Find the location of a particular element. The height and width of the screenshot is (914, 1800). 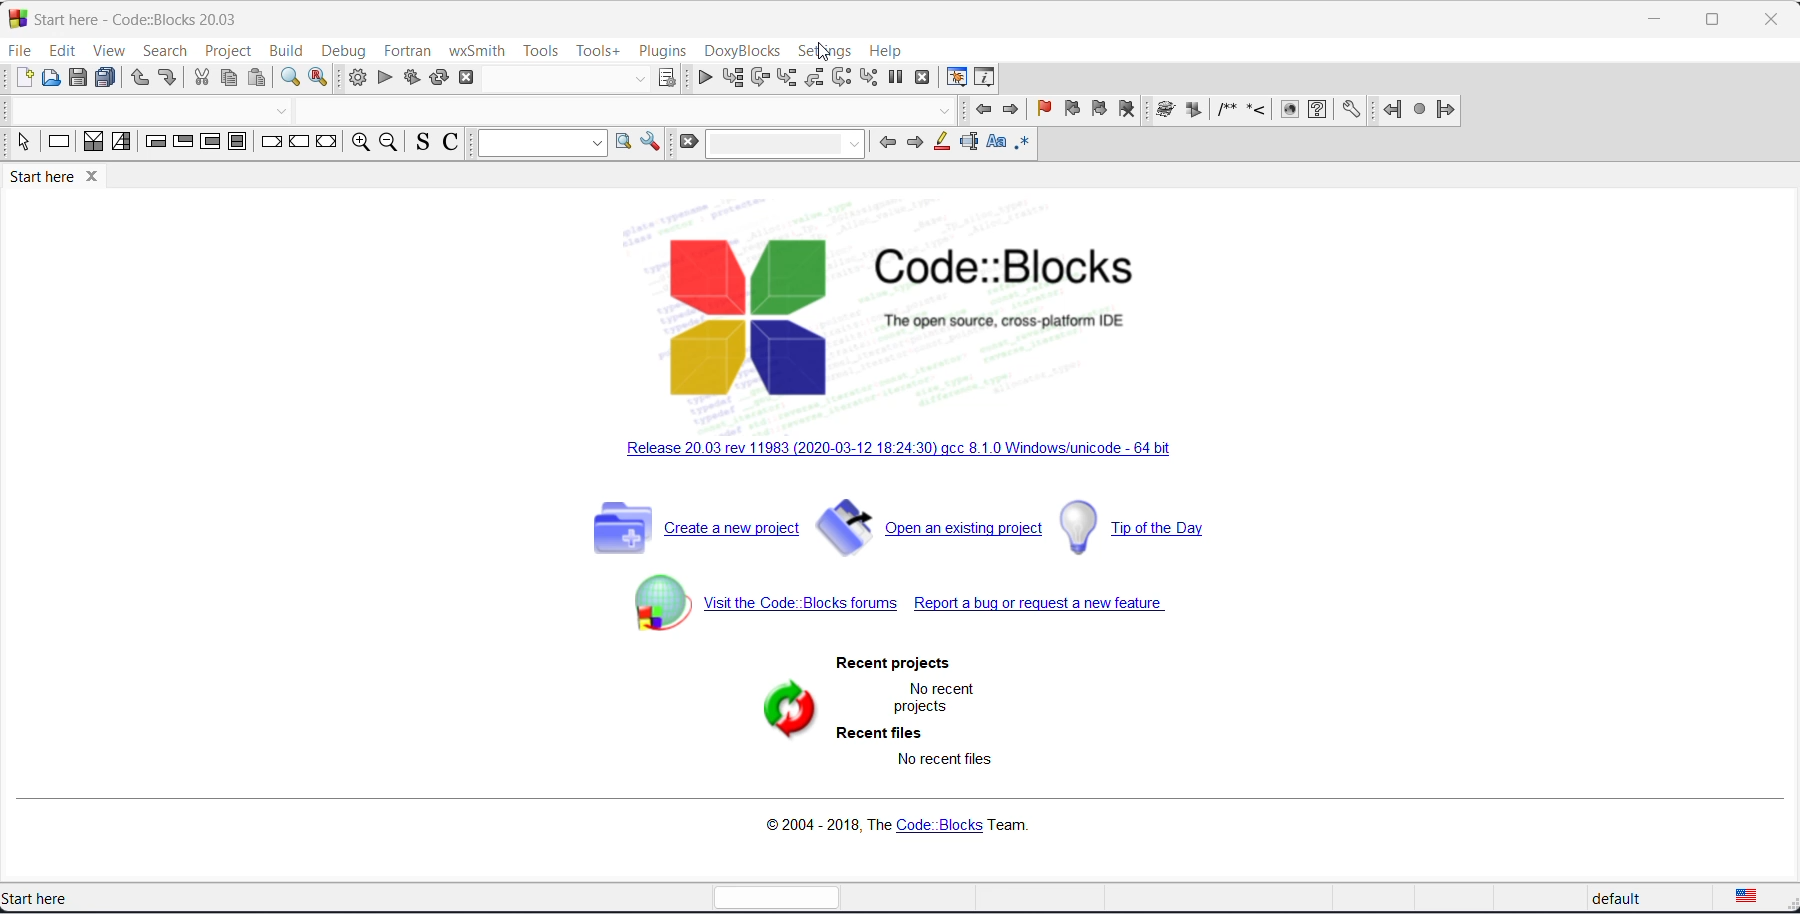

go forward is located at coordinates (915, 142).